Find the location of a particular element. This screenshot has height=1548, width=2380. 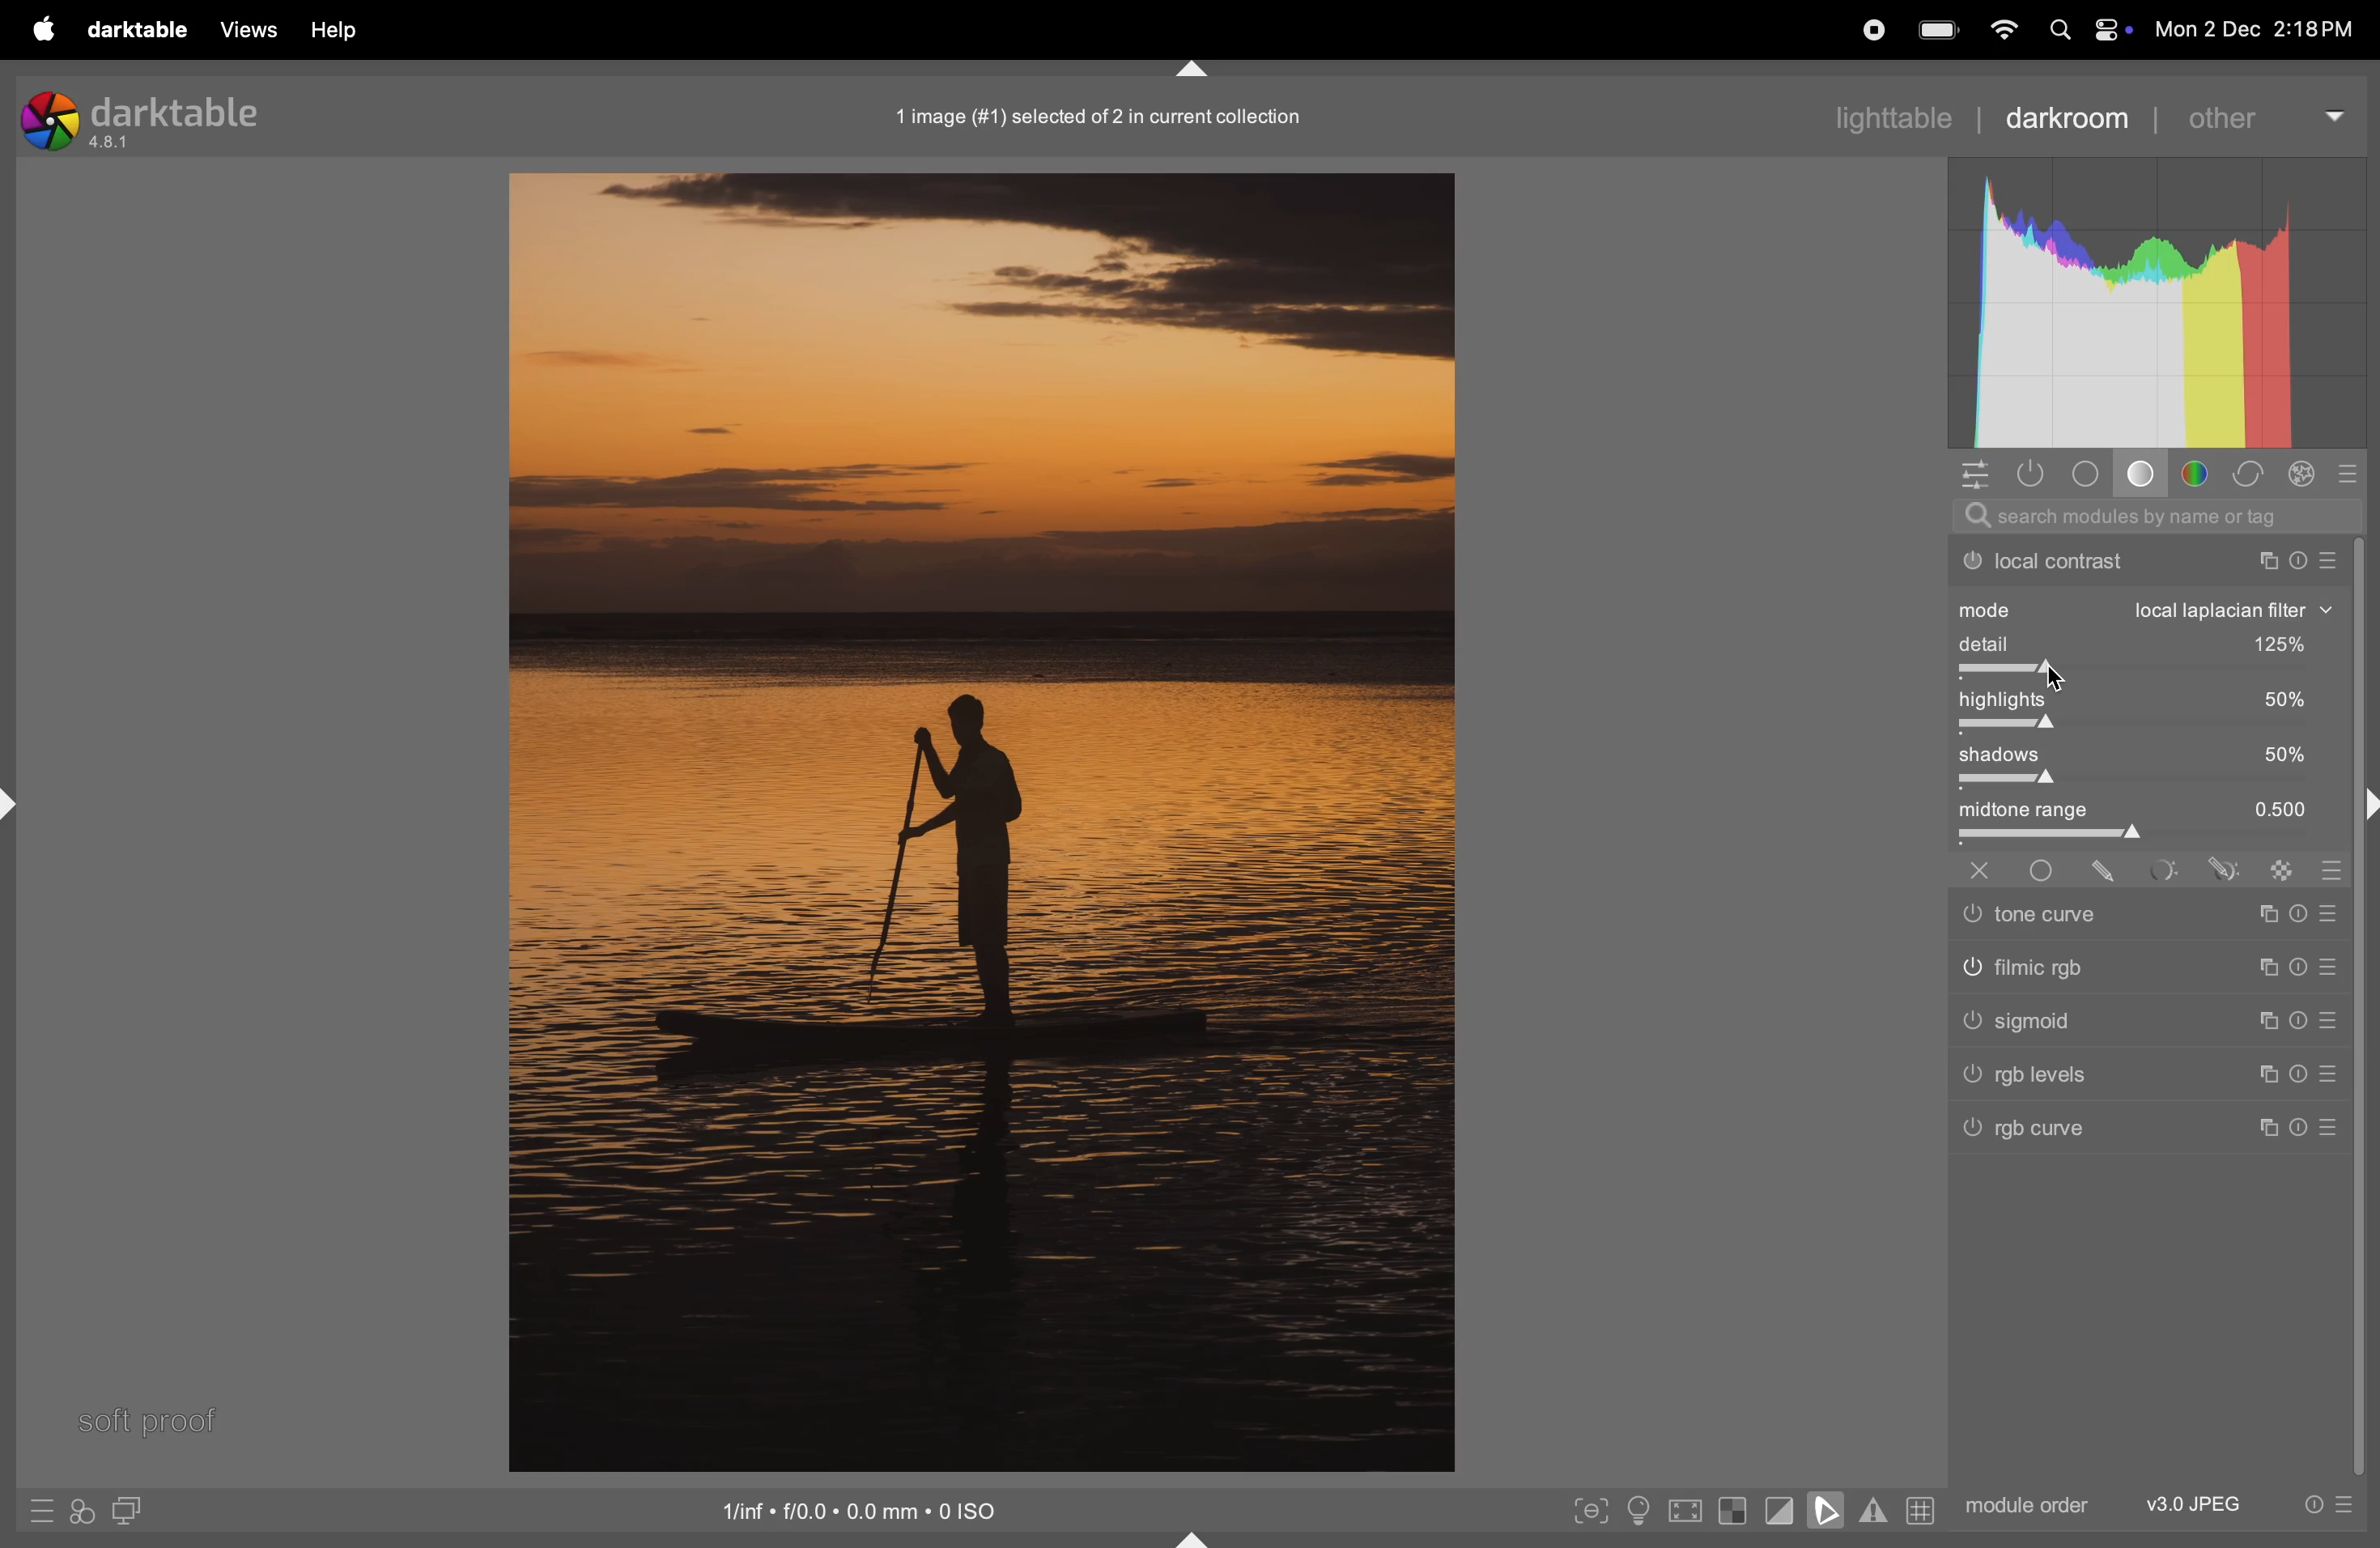

rgb curve  is located at coordinates (2041, 1133).